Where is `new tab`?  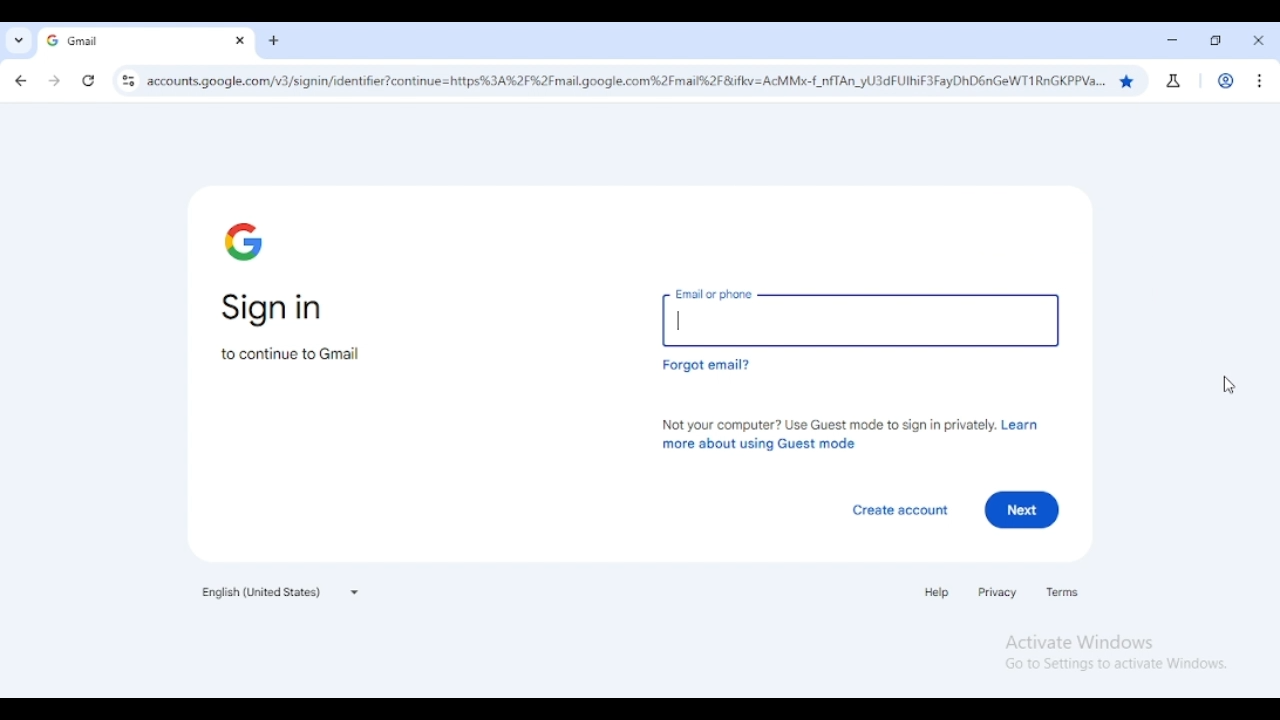 new tab is located at coordinates (274, 41).